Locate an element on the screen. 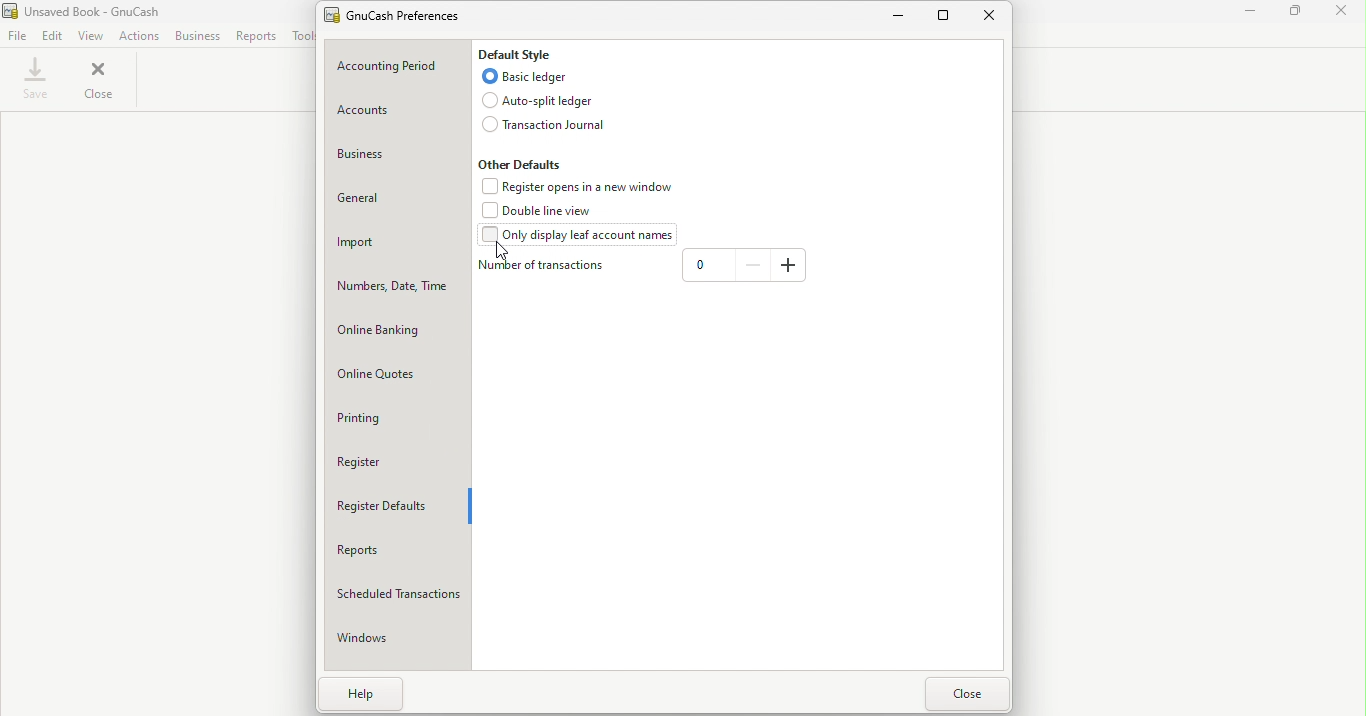 The image size is (1366, 716). Edit is located at coordinates (54, 35).